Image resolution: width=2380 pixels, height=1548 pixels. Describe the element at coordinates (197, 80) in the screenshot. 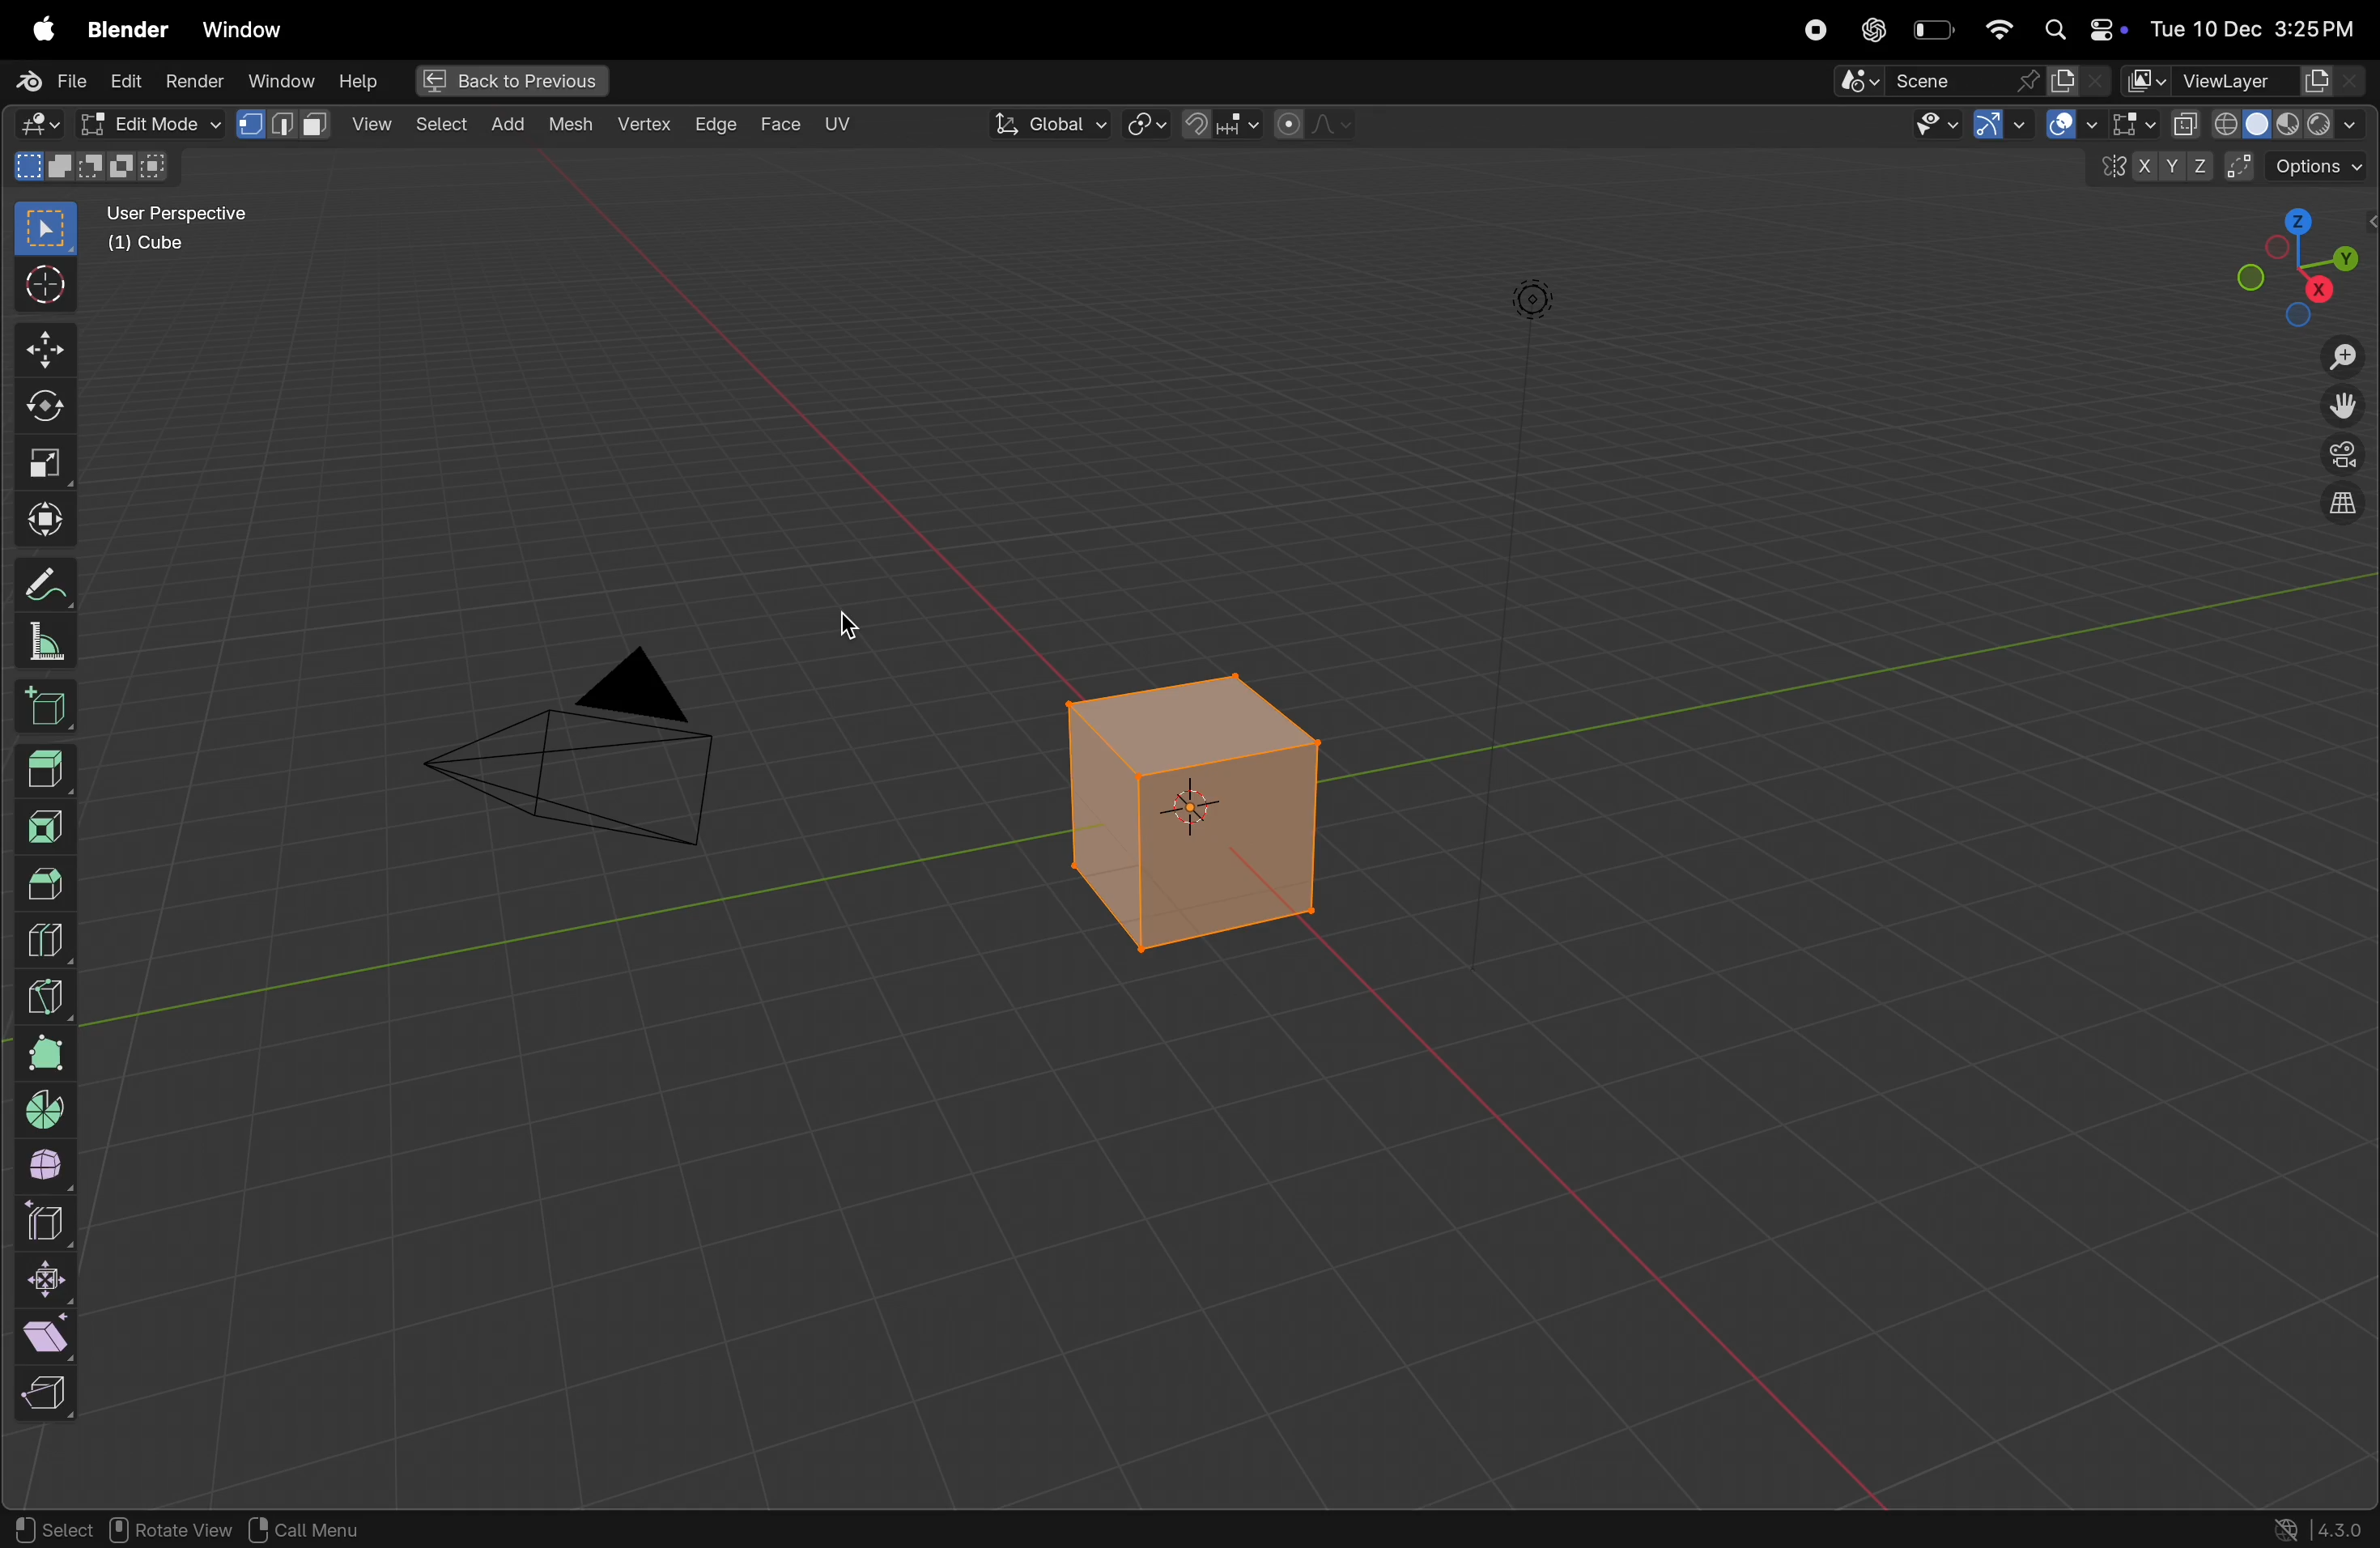

I see `render` at that location.